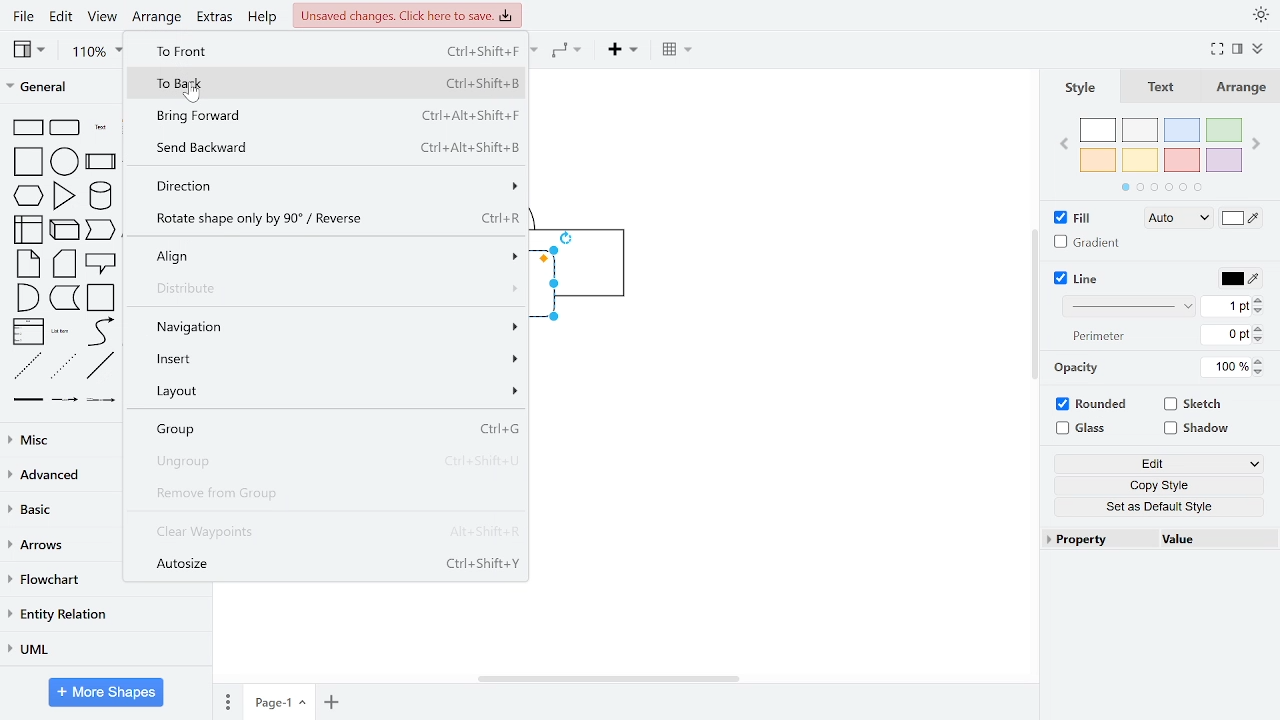  What do you see at coordinates (264, 17) in the screenshot?
I see `help` at bounding box center [264, 17].